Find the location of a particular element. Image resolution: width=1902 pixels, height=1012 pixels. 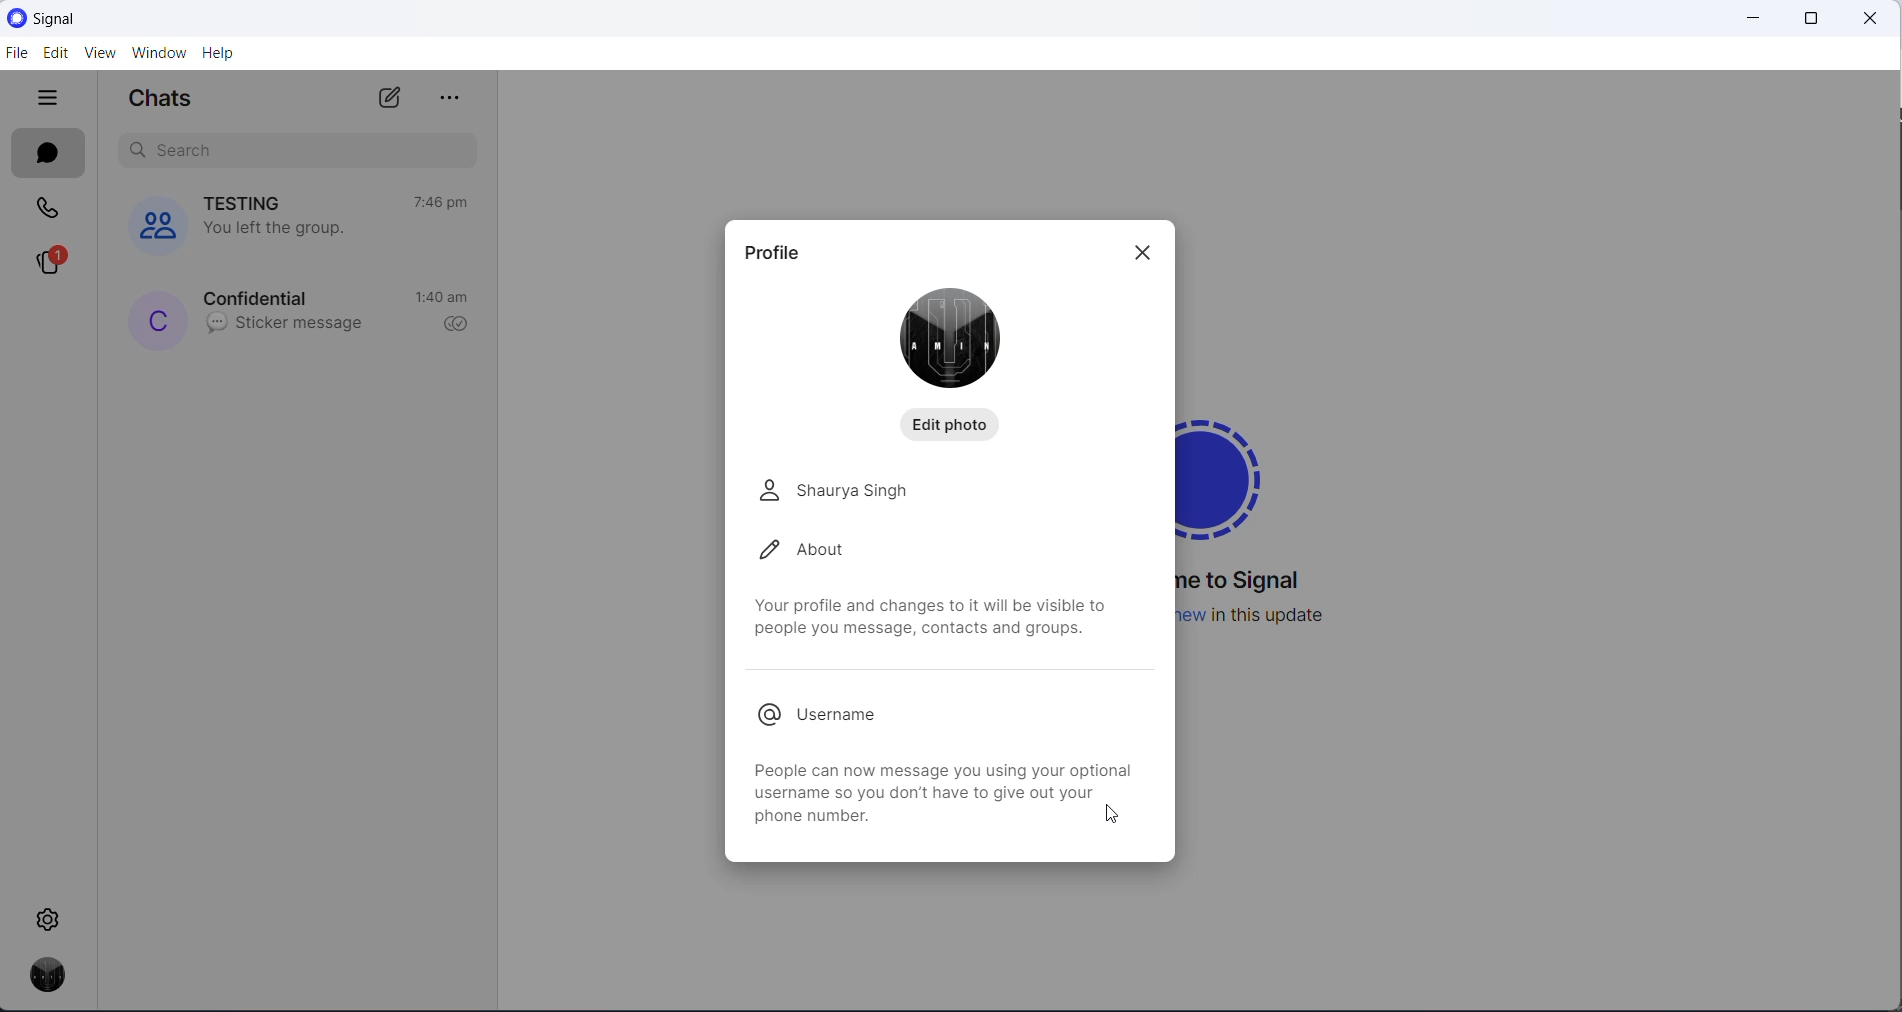

WINDOW is located at coordinates (159, 53).